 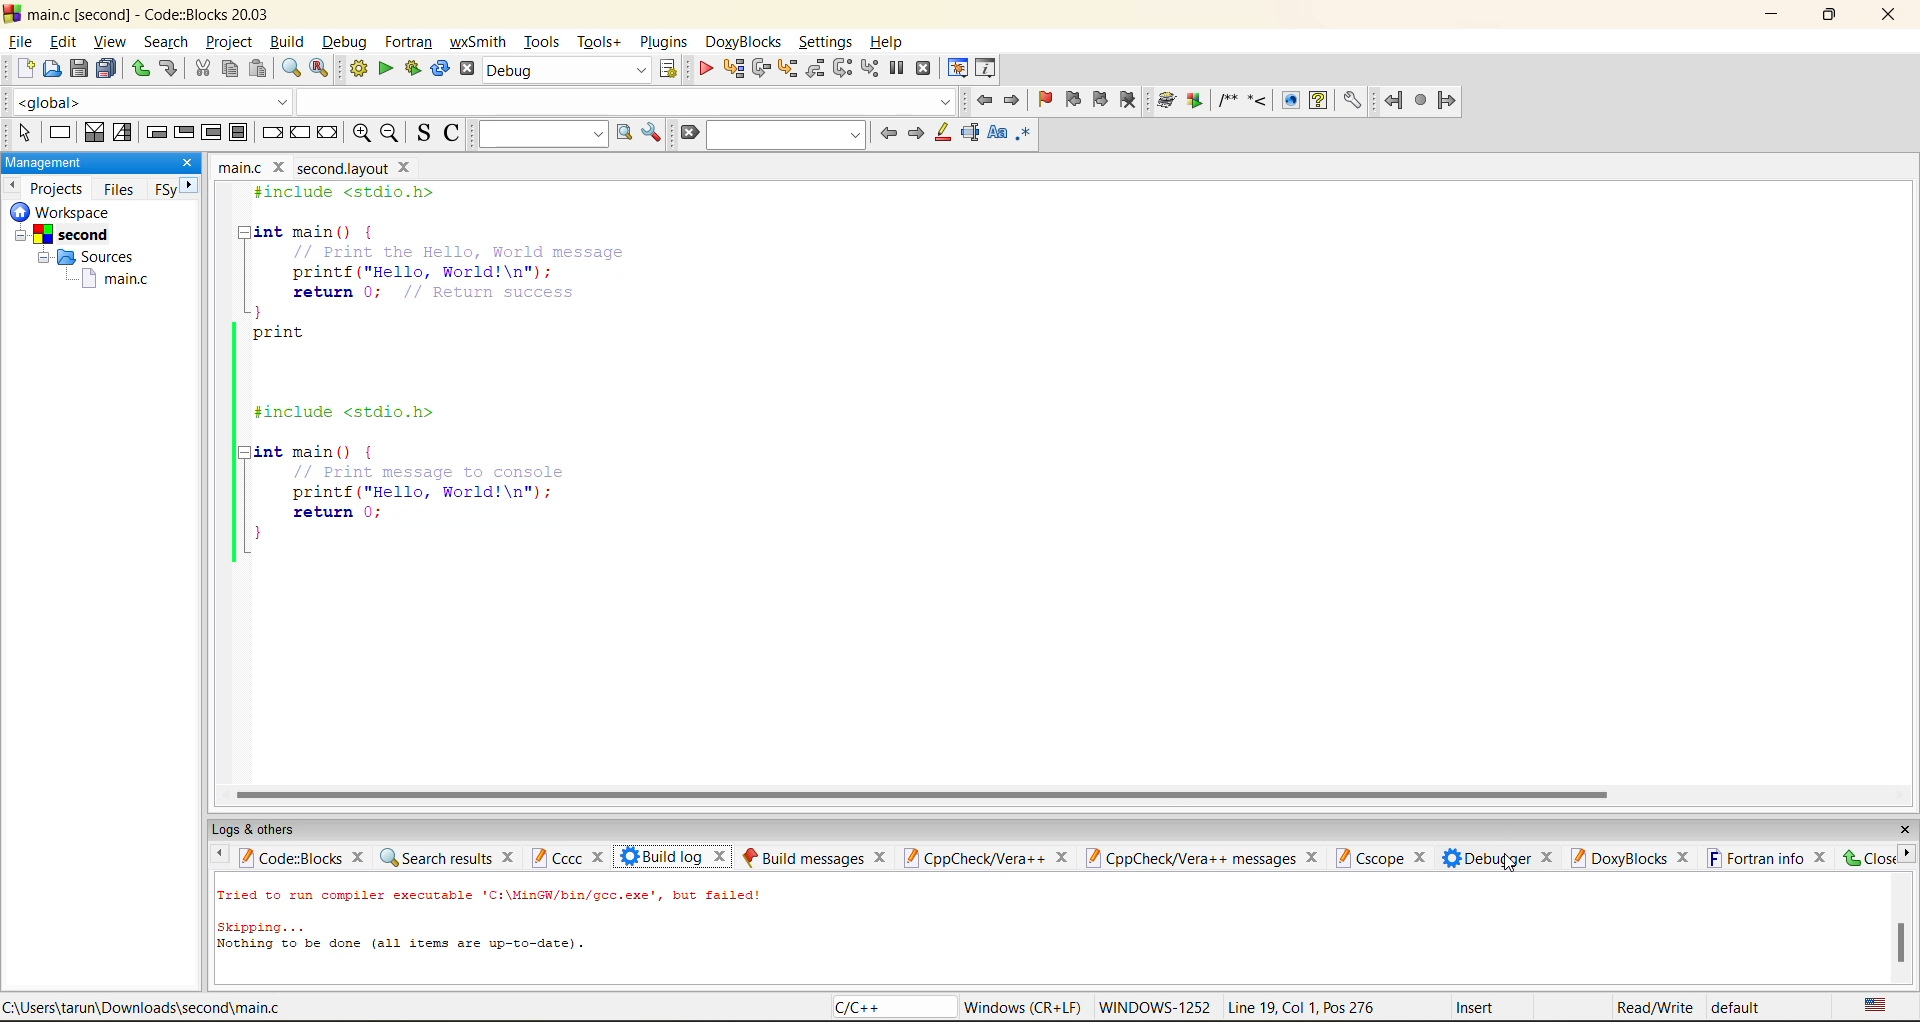 What do you see at coordinates (258, 829) in the screenshot?
I see `logs and others` at bounding box center [258, 829].